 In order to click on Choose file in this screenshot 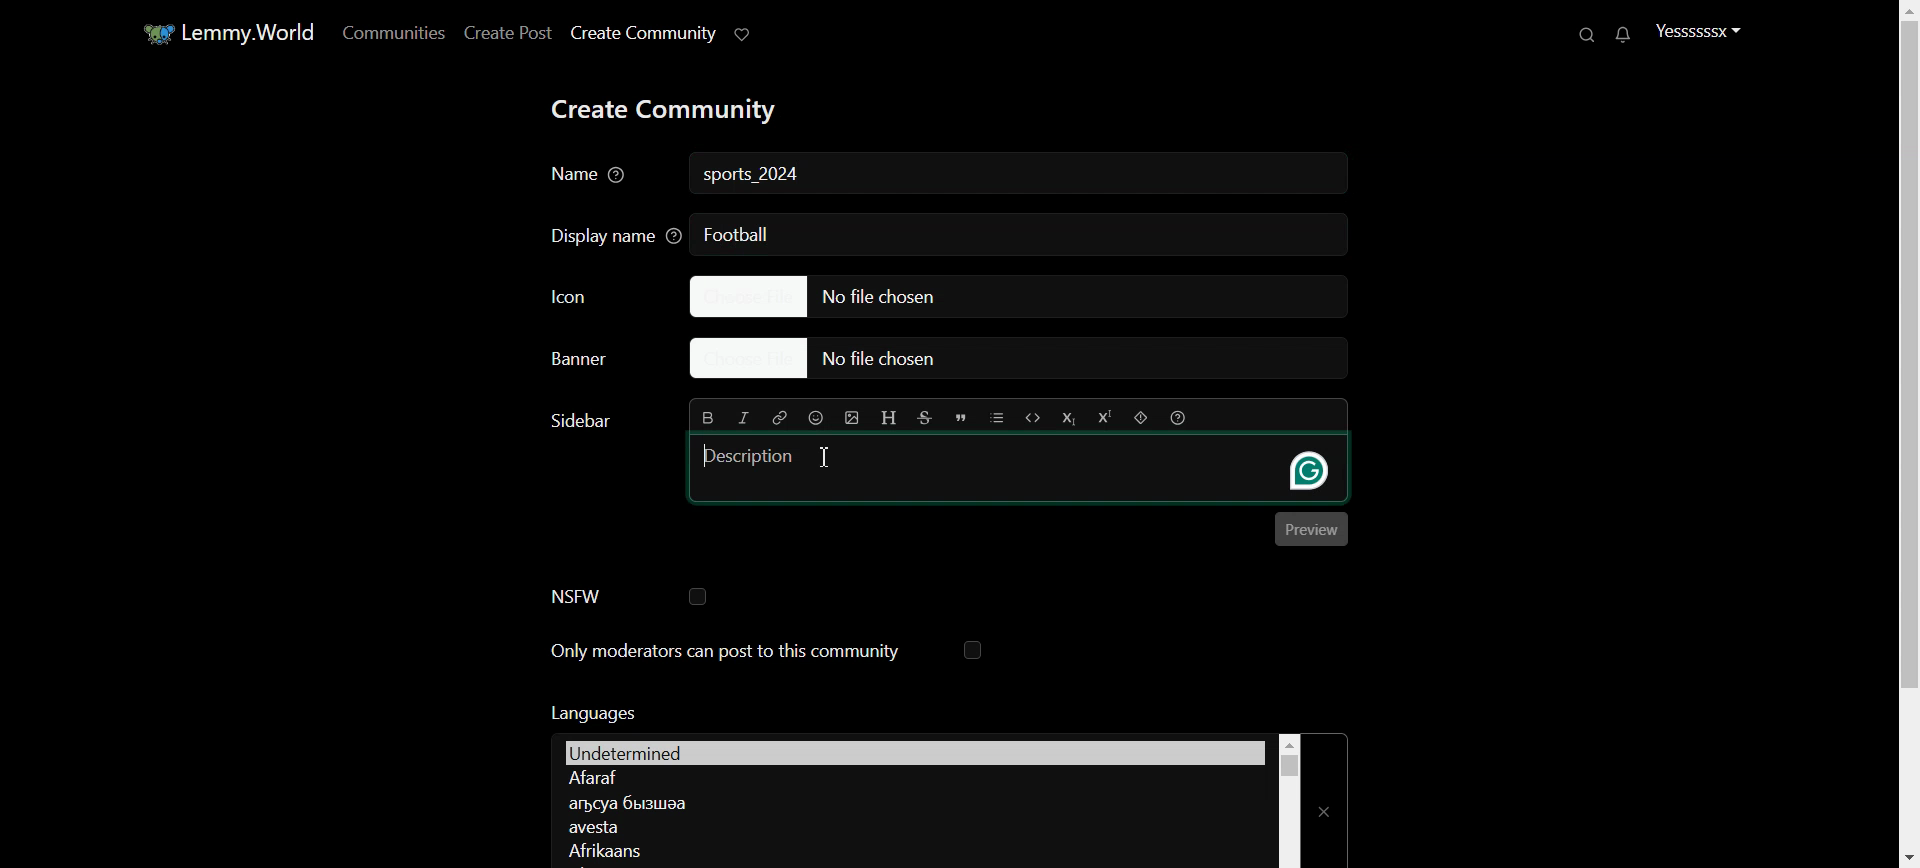, I will do `click(1017, 295)`.